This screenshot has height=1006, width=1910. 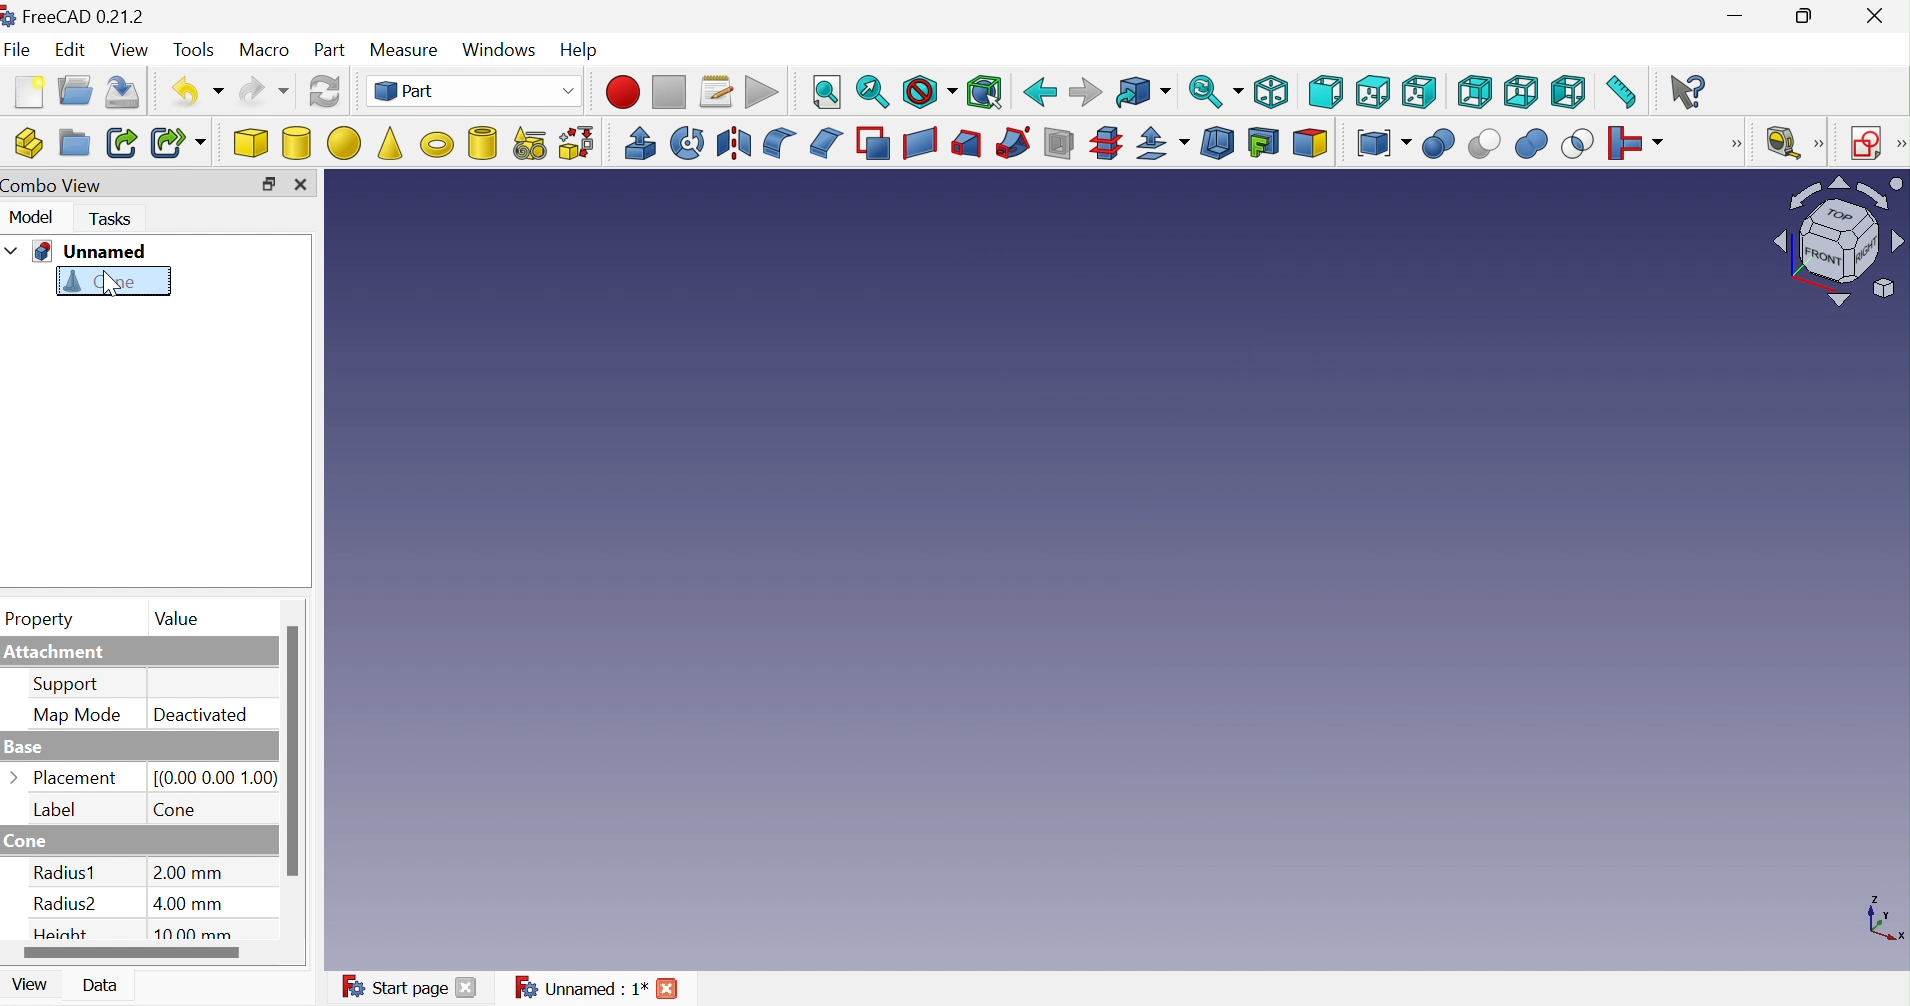 What do you see at coordinates (42, 621) in the screenshot?
I see `Property` at bounding box center [42, 621].